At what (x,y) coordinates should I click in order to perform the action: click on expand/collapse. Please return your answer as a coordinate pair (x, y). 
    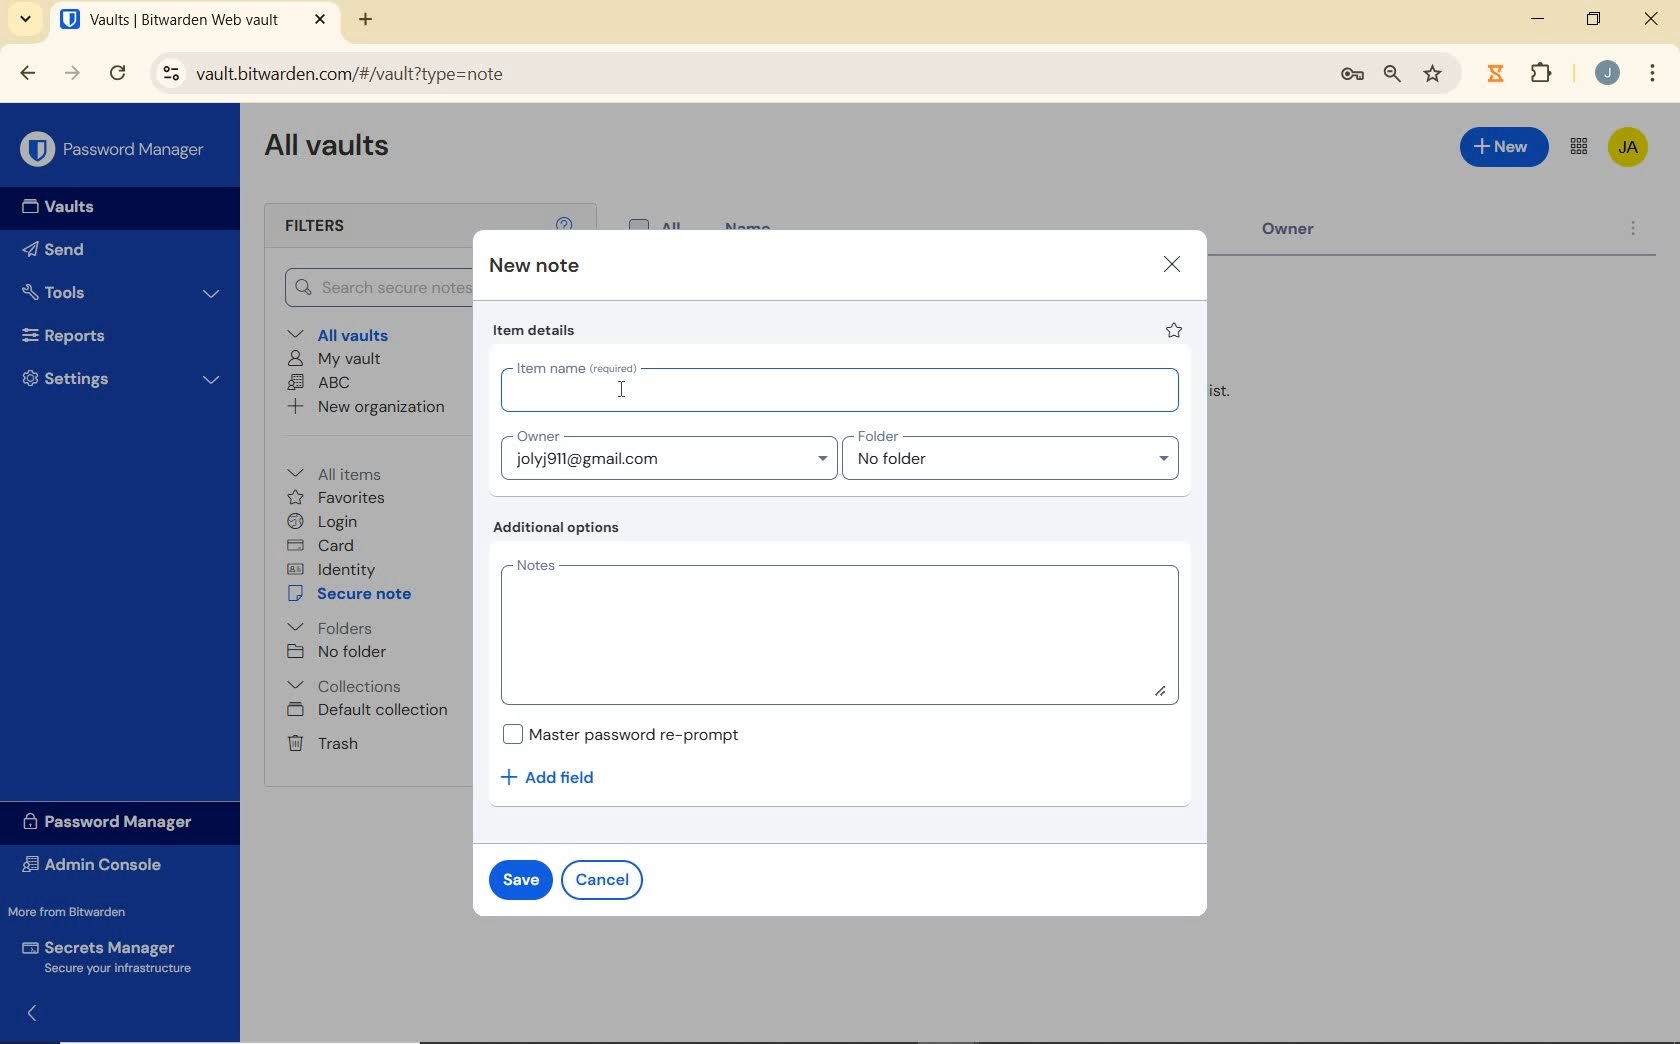
    Looking at the image, I should click on (26, 1017).